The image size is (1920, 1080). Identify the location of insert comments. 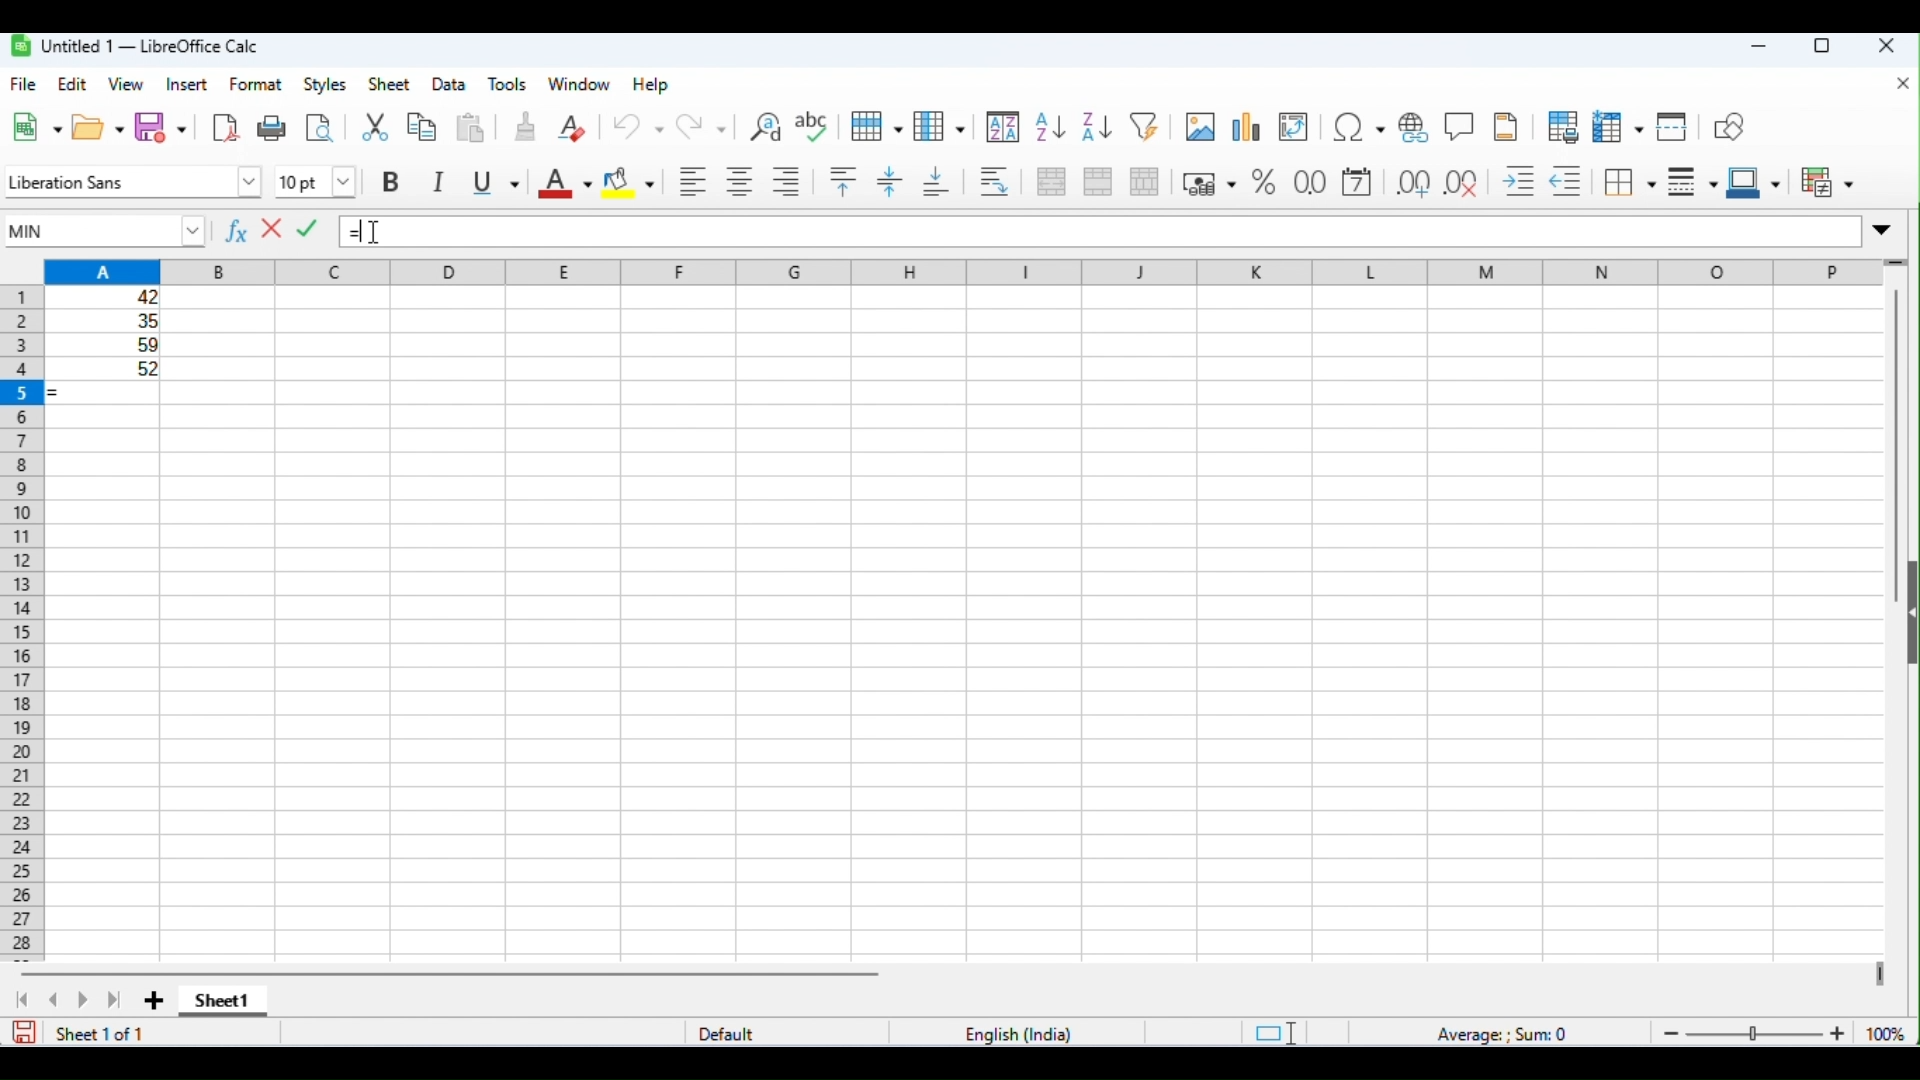
(1459, 126).